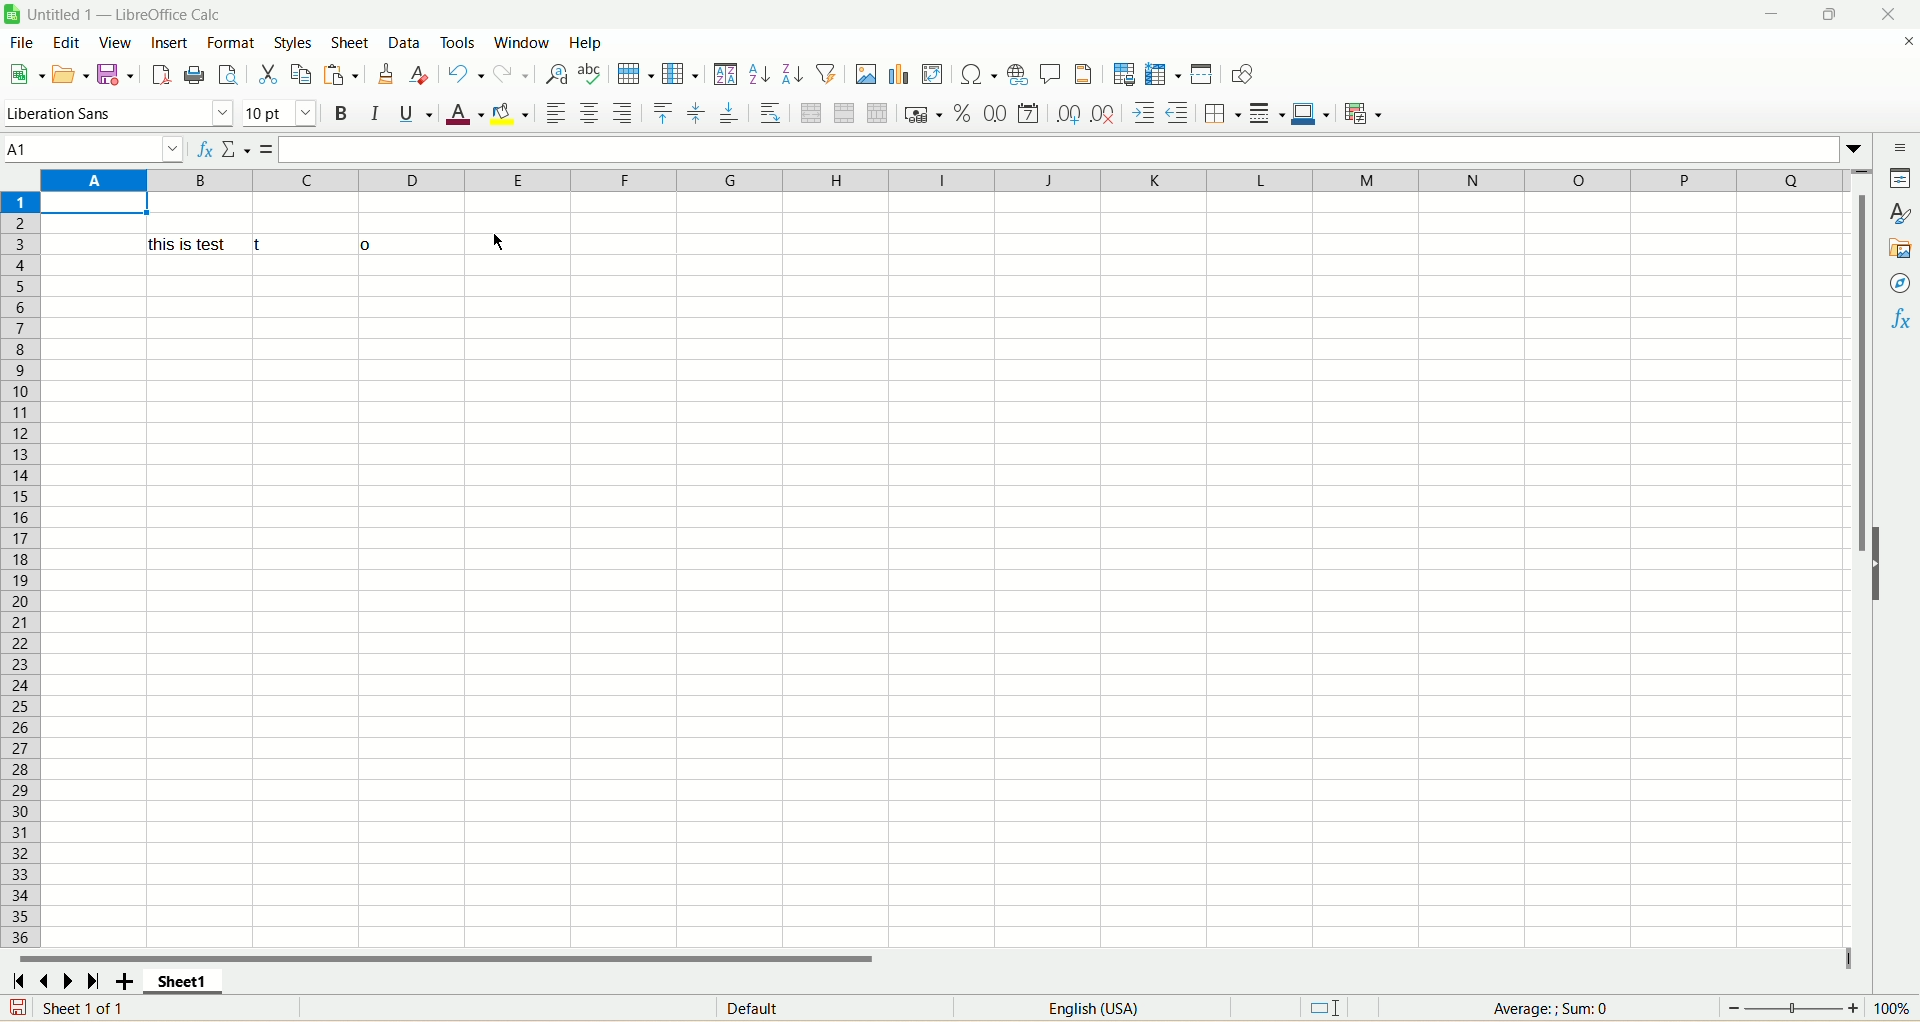 The width and height of the screenshot is (1920, 1022). Describe the element at coordinates (413, 114) in the screenshot. I see `underline` at that location.